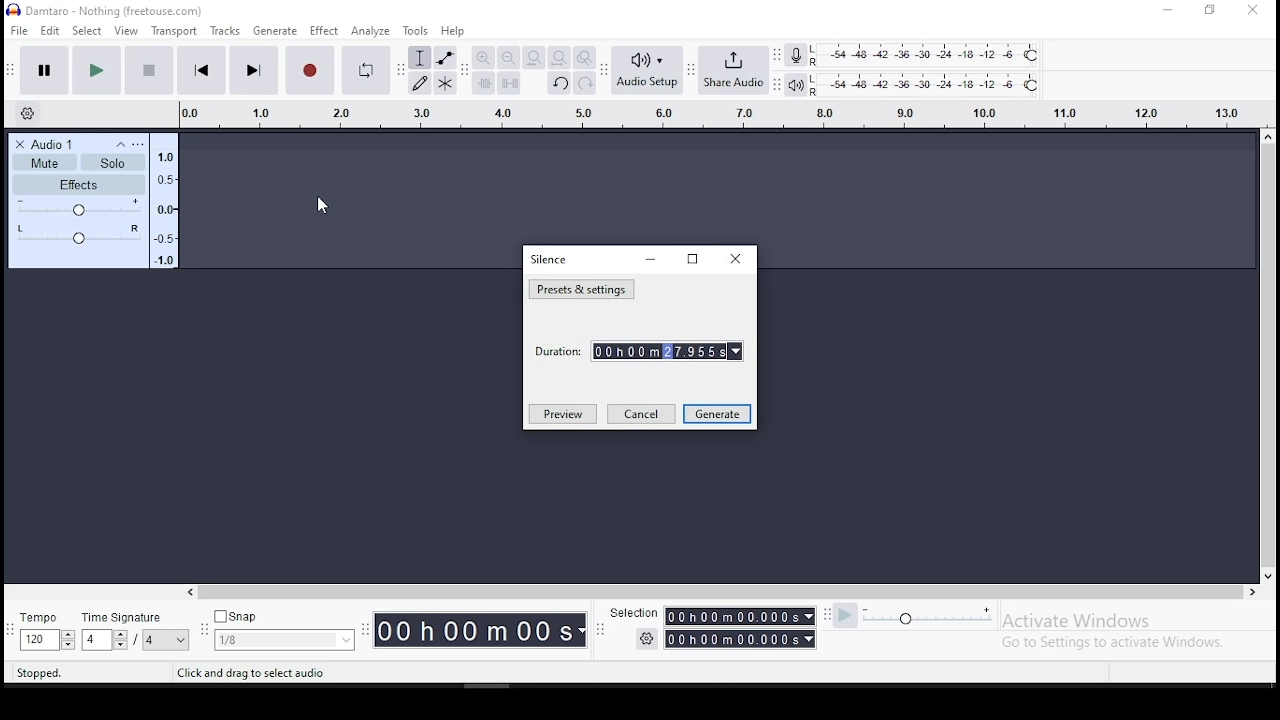  What do you see at coordinates (719, 113) in the screenshot?
I see `track's timing` at bounding box center [719, 113].